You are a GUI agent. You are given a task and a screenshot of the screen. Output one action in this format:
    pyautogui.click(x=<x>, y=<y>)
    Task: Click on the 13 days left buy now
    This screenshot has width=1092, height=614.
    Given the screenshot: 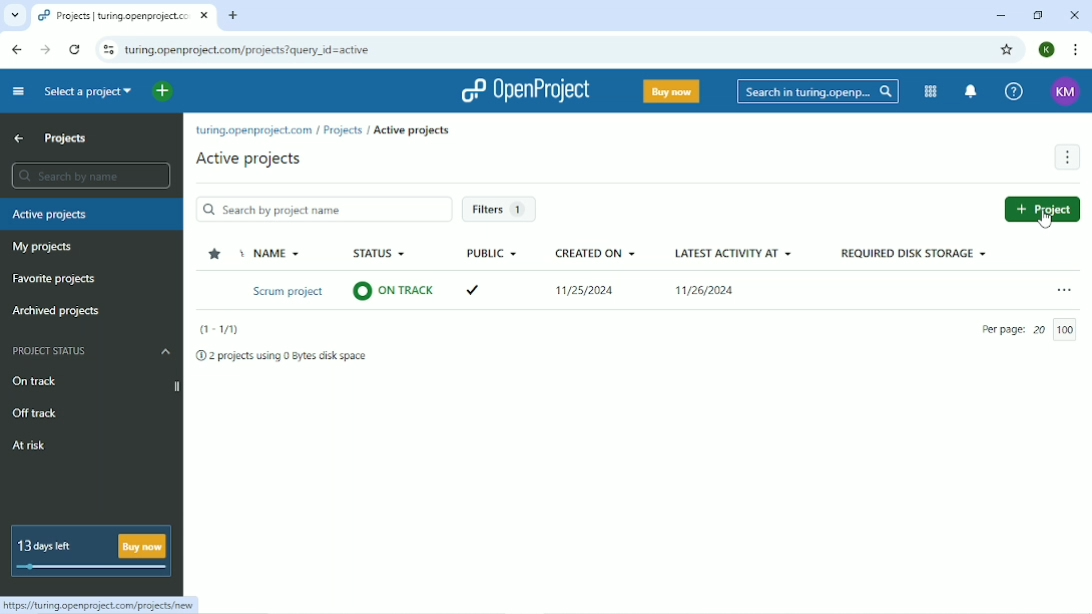 What is the action you would take?
    pyautogui.click(x=92, y=552)
    